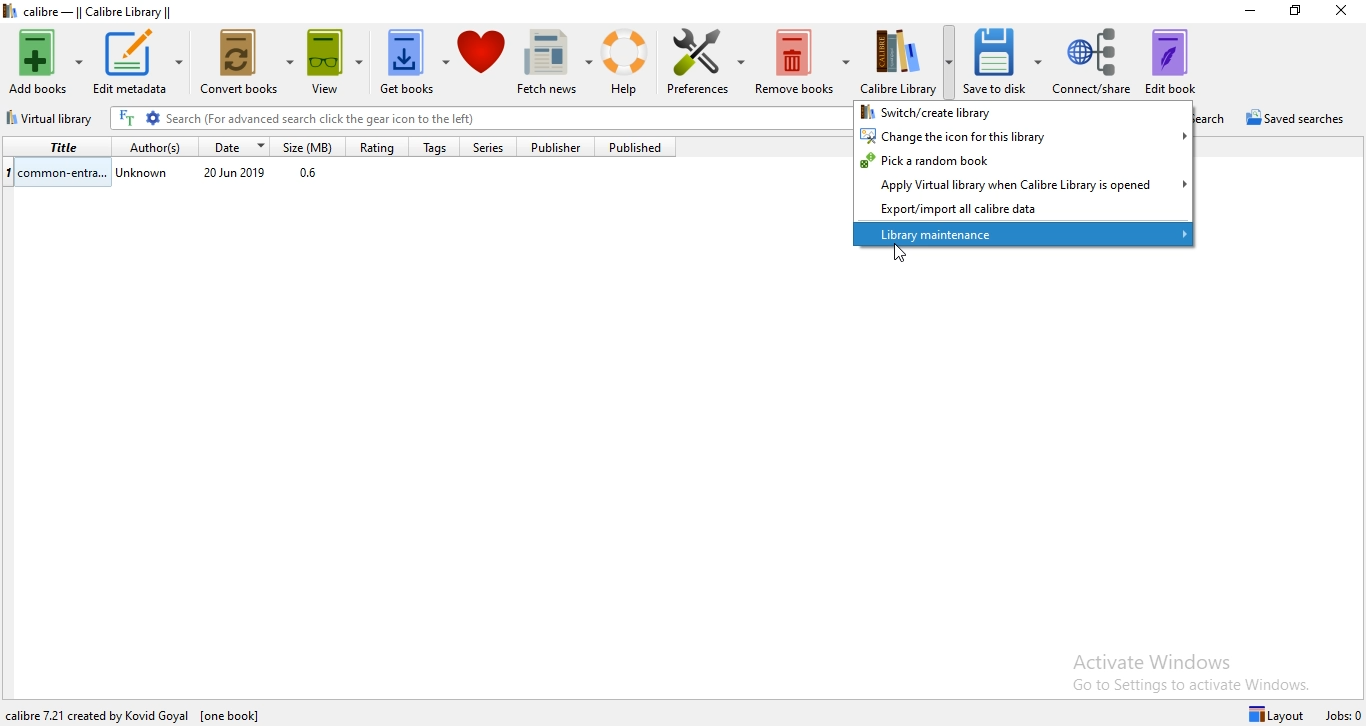 The width and height of the screenshot is (1366, 726). I want to click on Help, so click(630, 63).